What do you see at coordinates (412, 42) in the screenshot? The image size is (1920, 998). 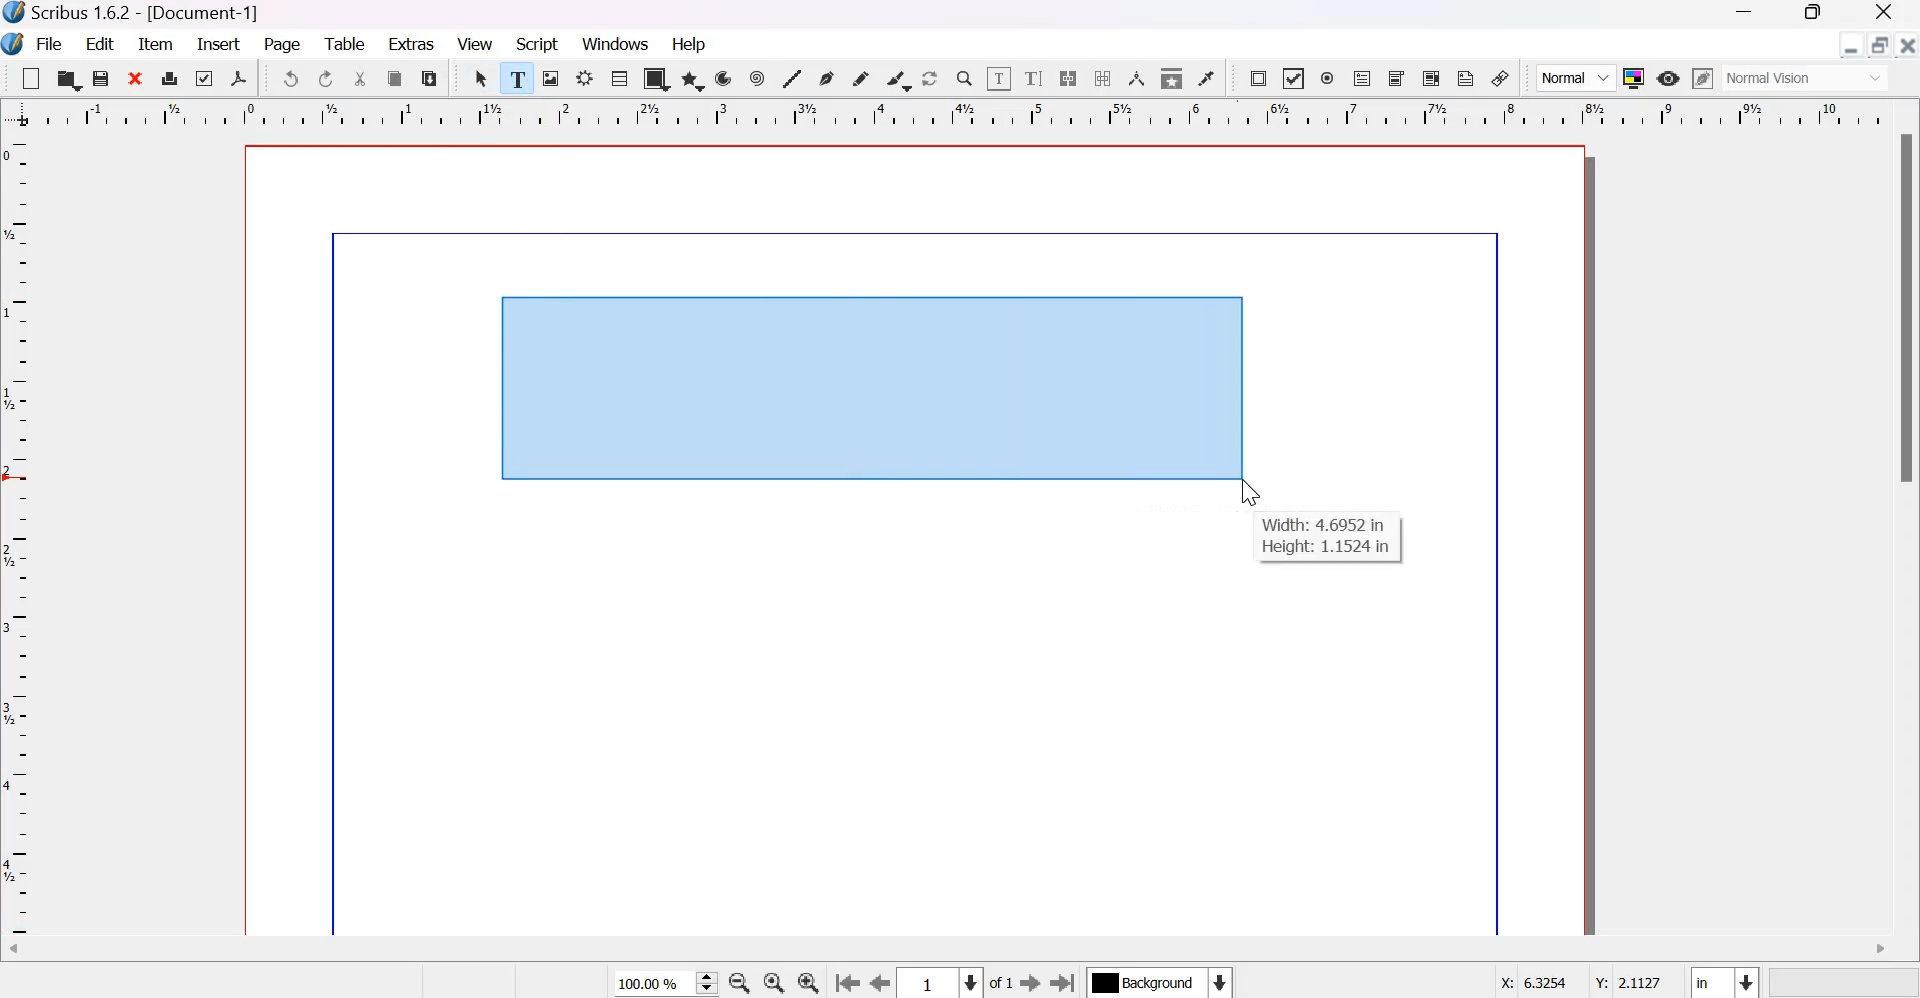 I see `Extras` at bounding box center [412, 42].